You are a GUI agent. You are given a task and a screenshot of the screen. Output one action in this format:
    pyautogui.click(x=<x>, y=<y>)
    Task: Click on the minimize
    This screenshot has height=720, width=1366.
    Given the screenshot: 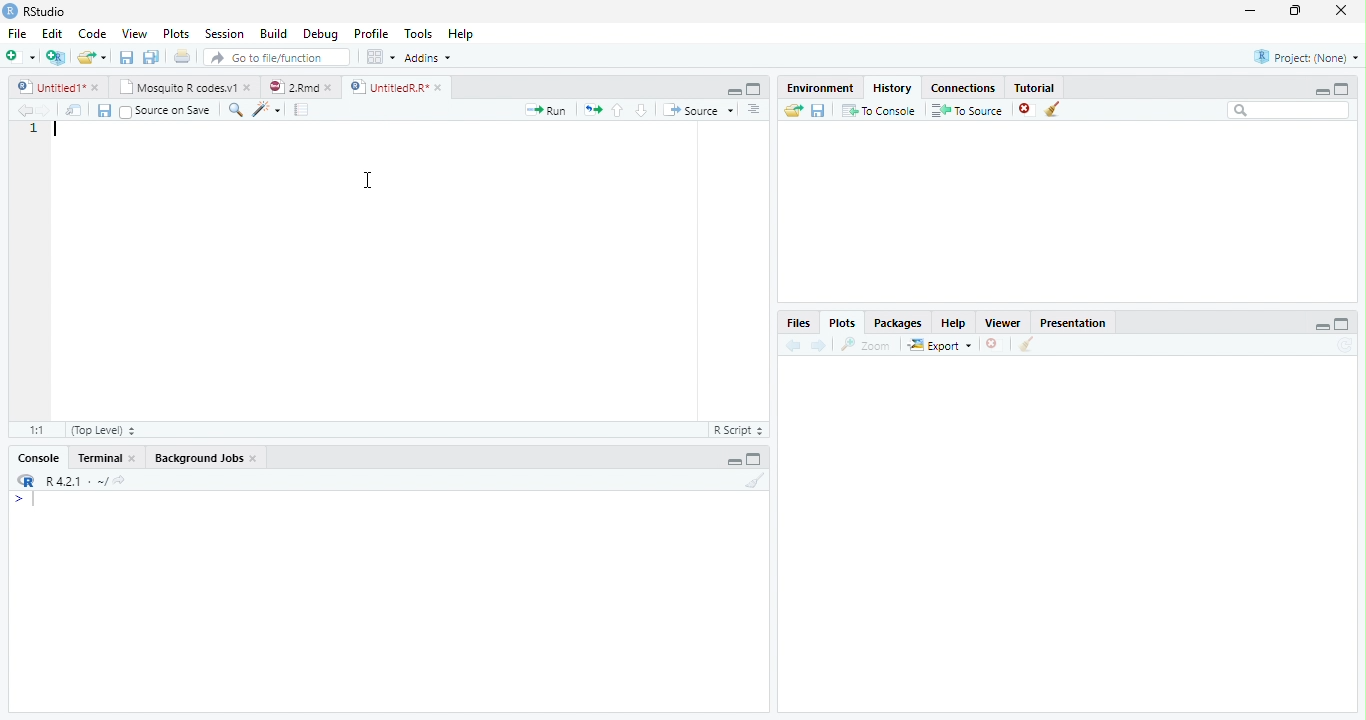 What is the action you would take?
    pyautogui.click(x=1249, y=12)
    